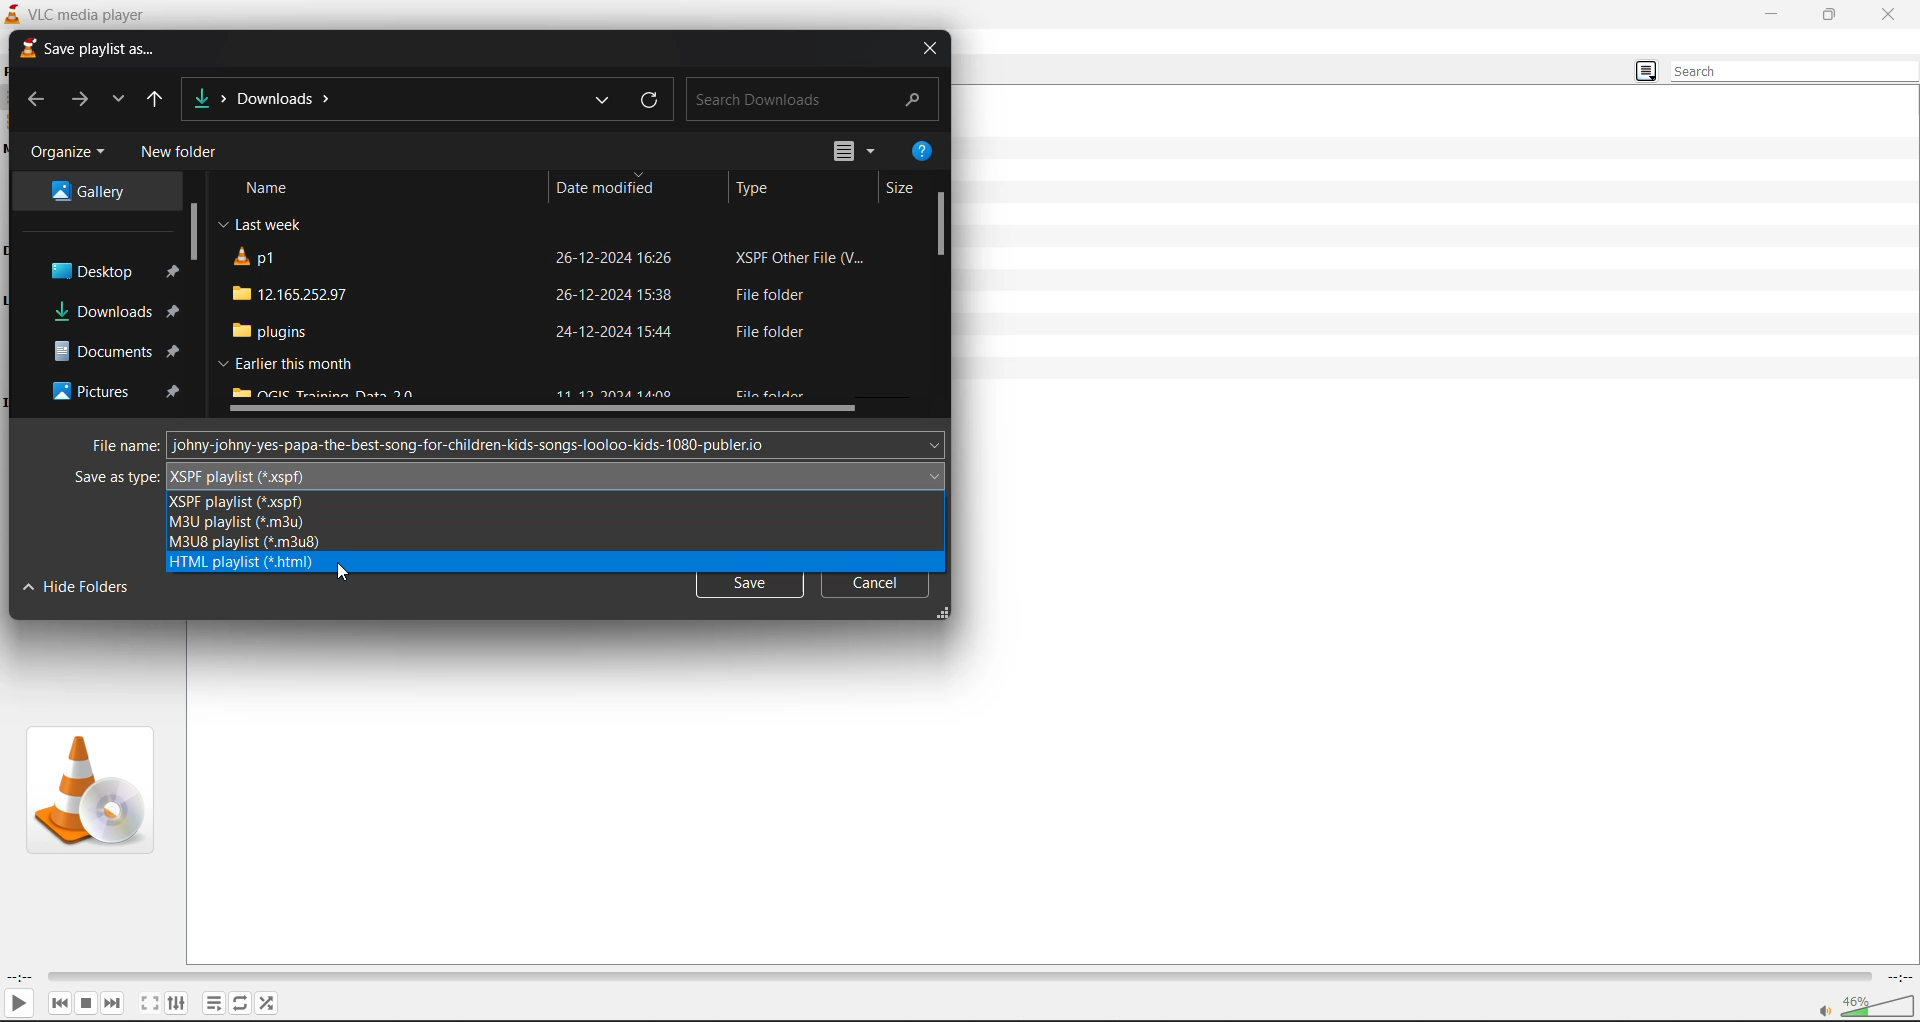  What do you see at coordinates (558, 445) in the screenshot?
I see `add file name` at bounding box center [558, 445].